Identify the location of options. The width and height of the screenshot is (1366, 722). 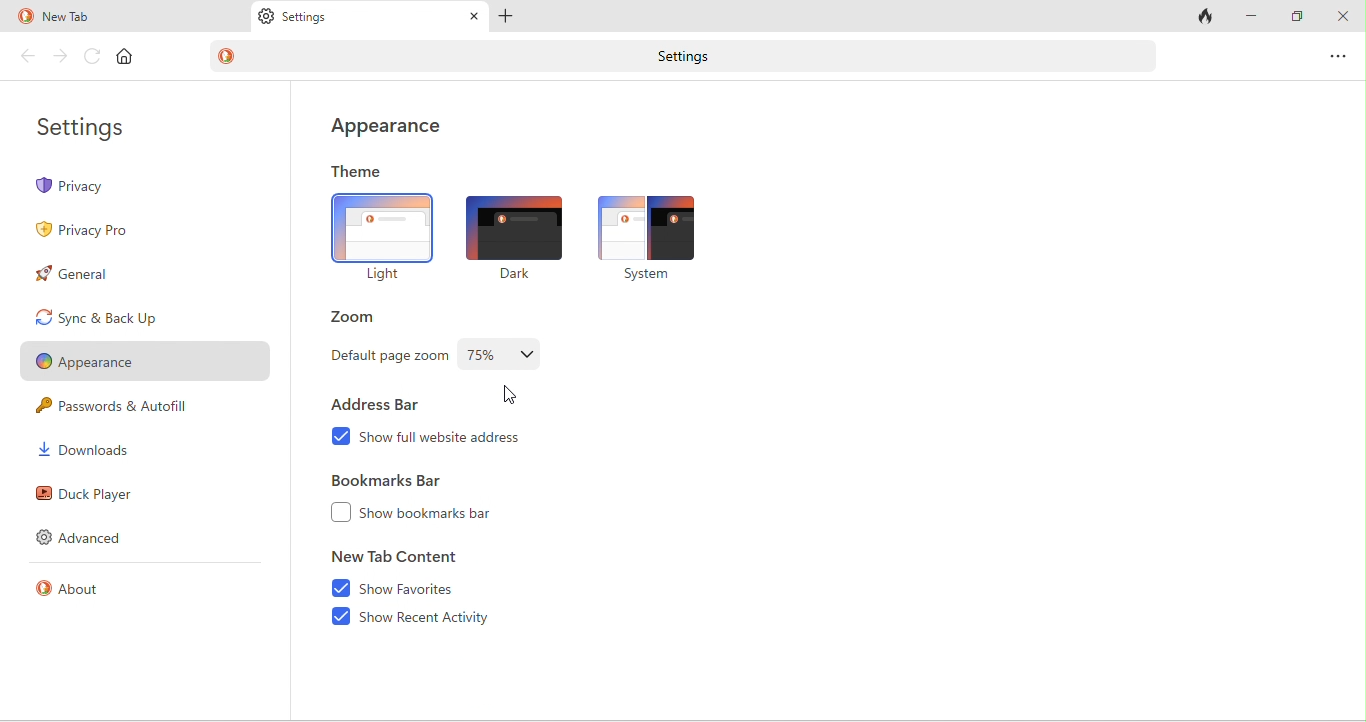
(1339, 55).